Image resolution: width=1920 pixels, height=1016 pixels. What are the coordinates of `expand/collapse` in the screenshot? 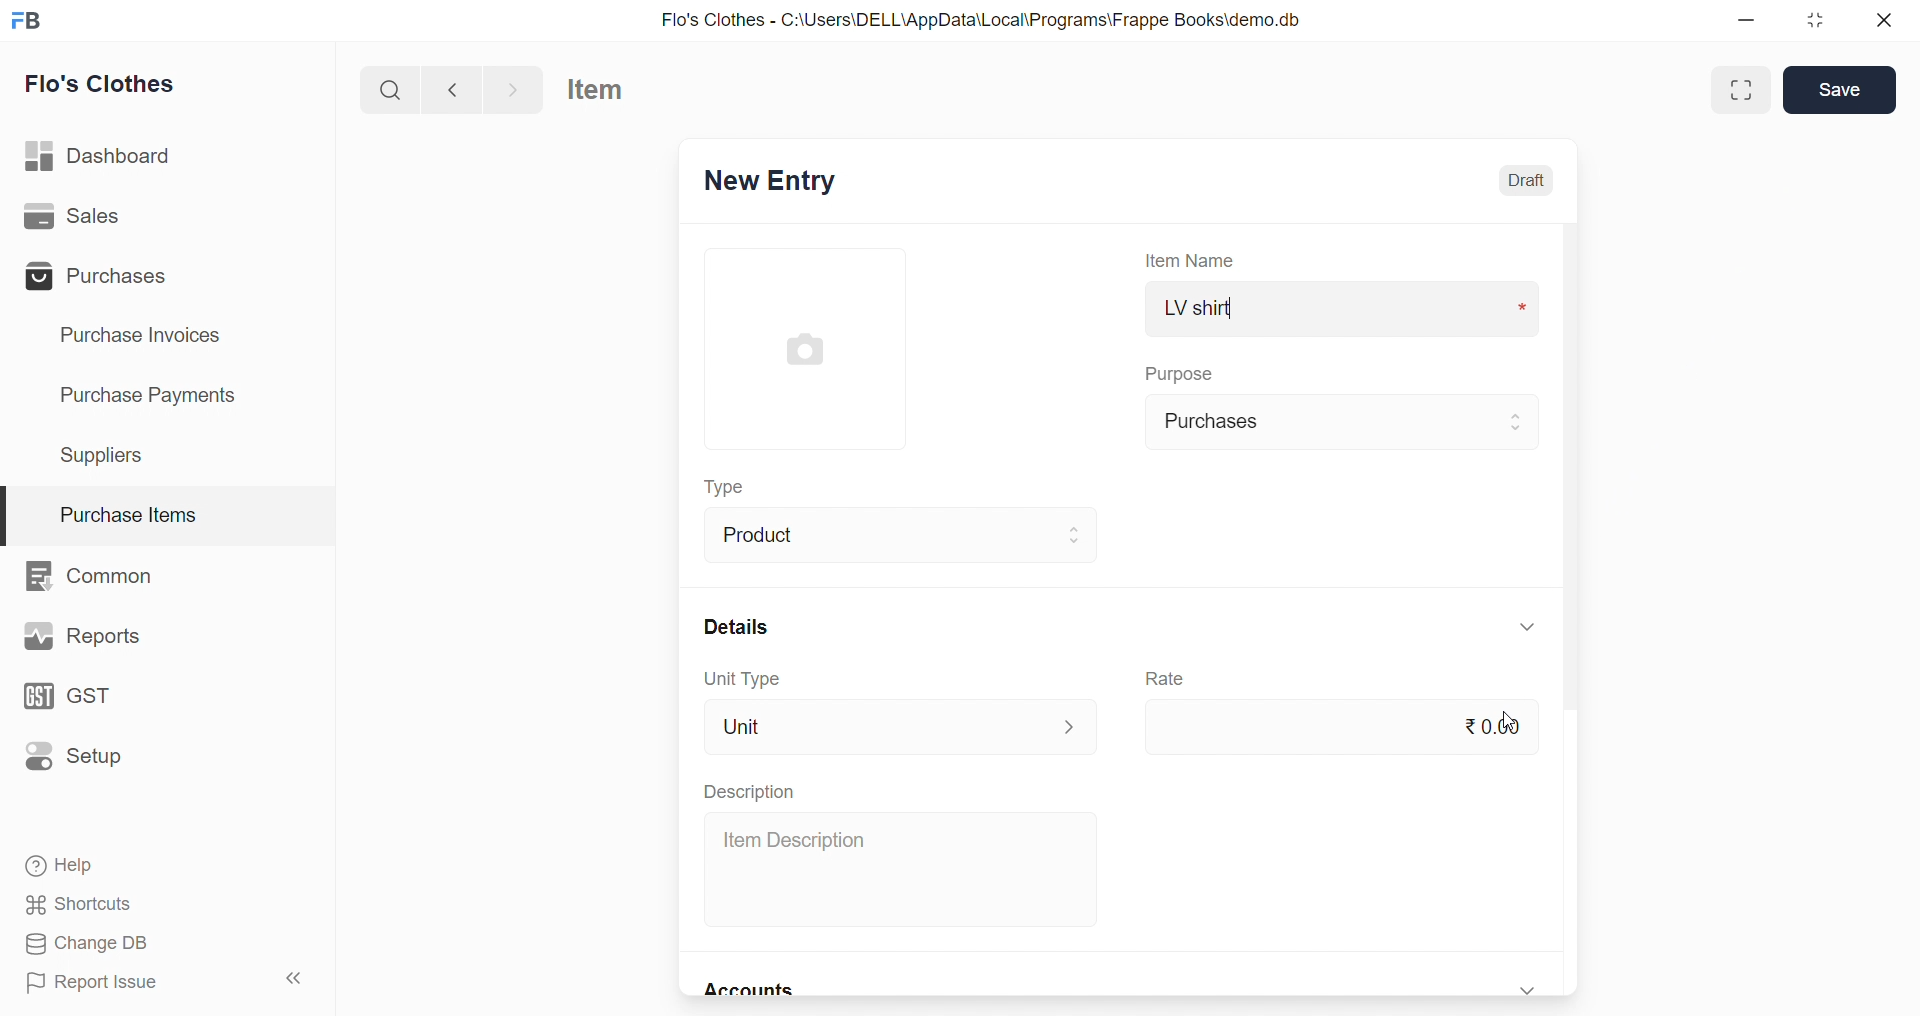 It's located at (1530, 987).